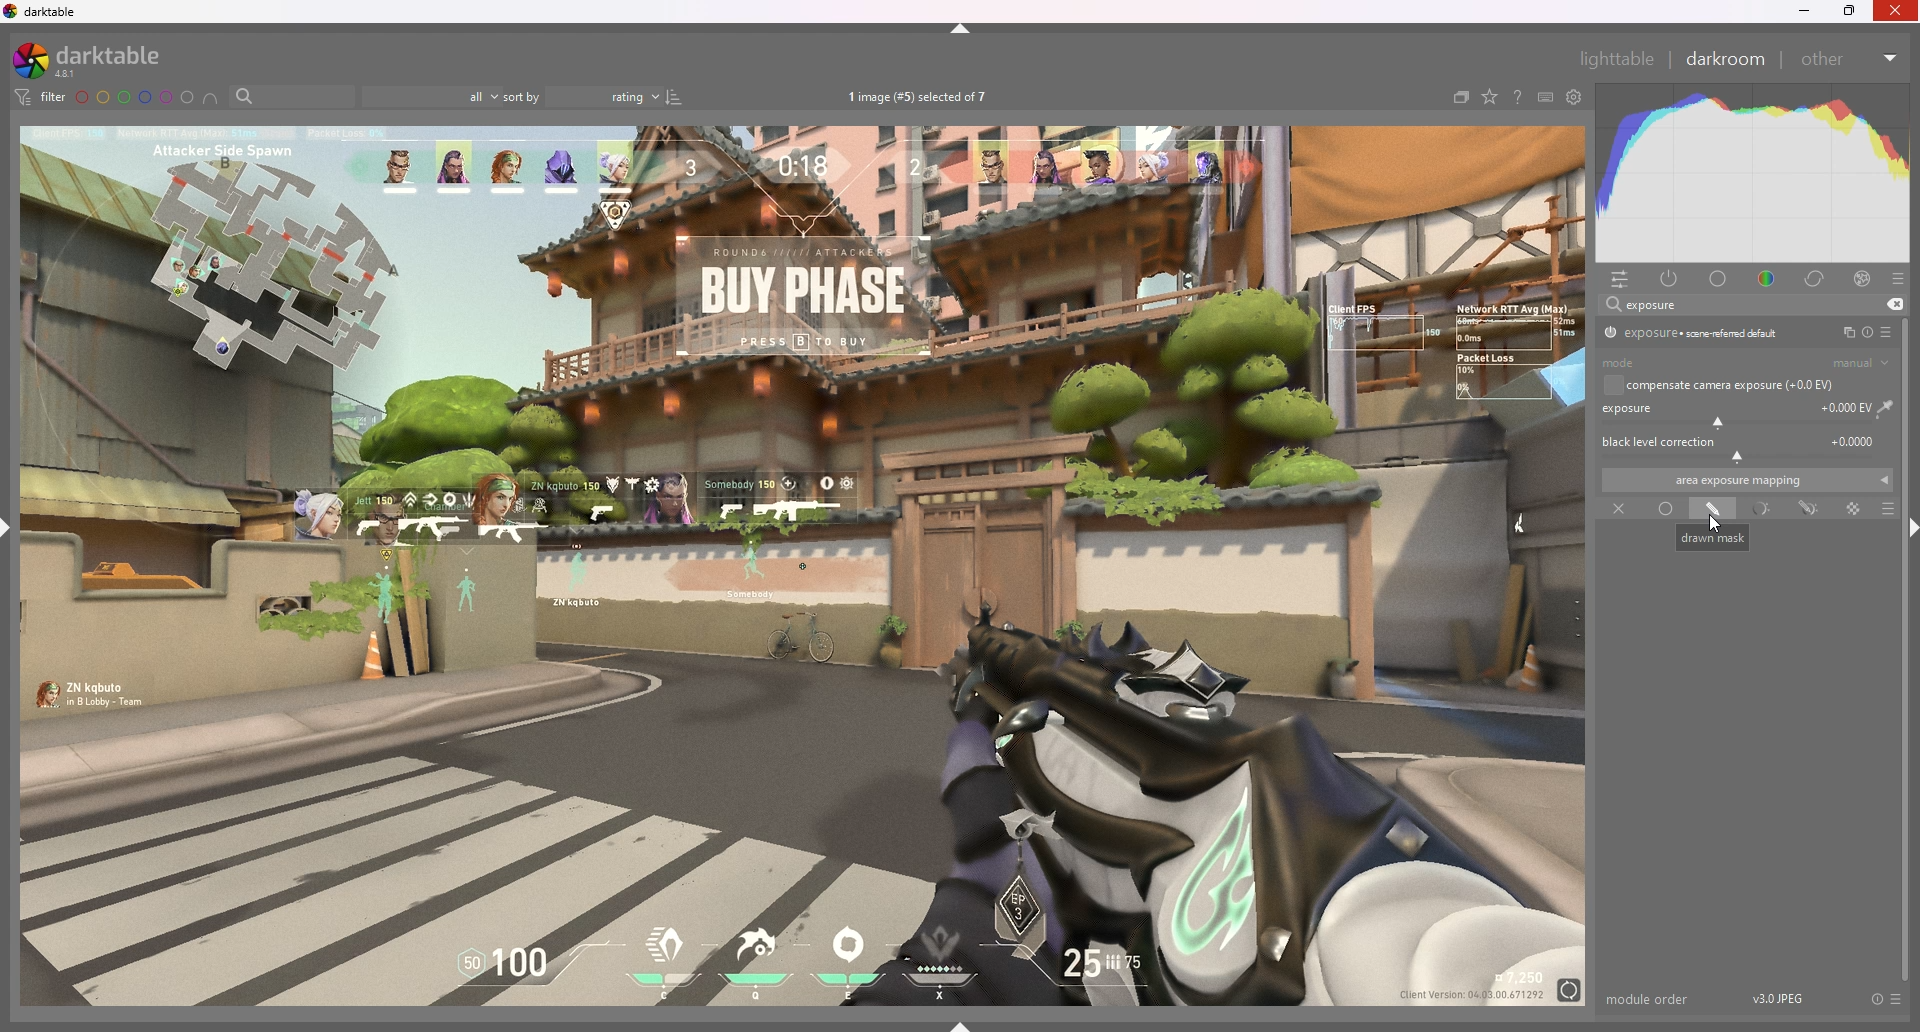  What do you see at coordinates (1894, 305) in the screenshot?
I see `remove` at bounding box center [1894, 305].